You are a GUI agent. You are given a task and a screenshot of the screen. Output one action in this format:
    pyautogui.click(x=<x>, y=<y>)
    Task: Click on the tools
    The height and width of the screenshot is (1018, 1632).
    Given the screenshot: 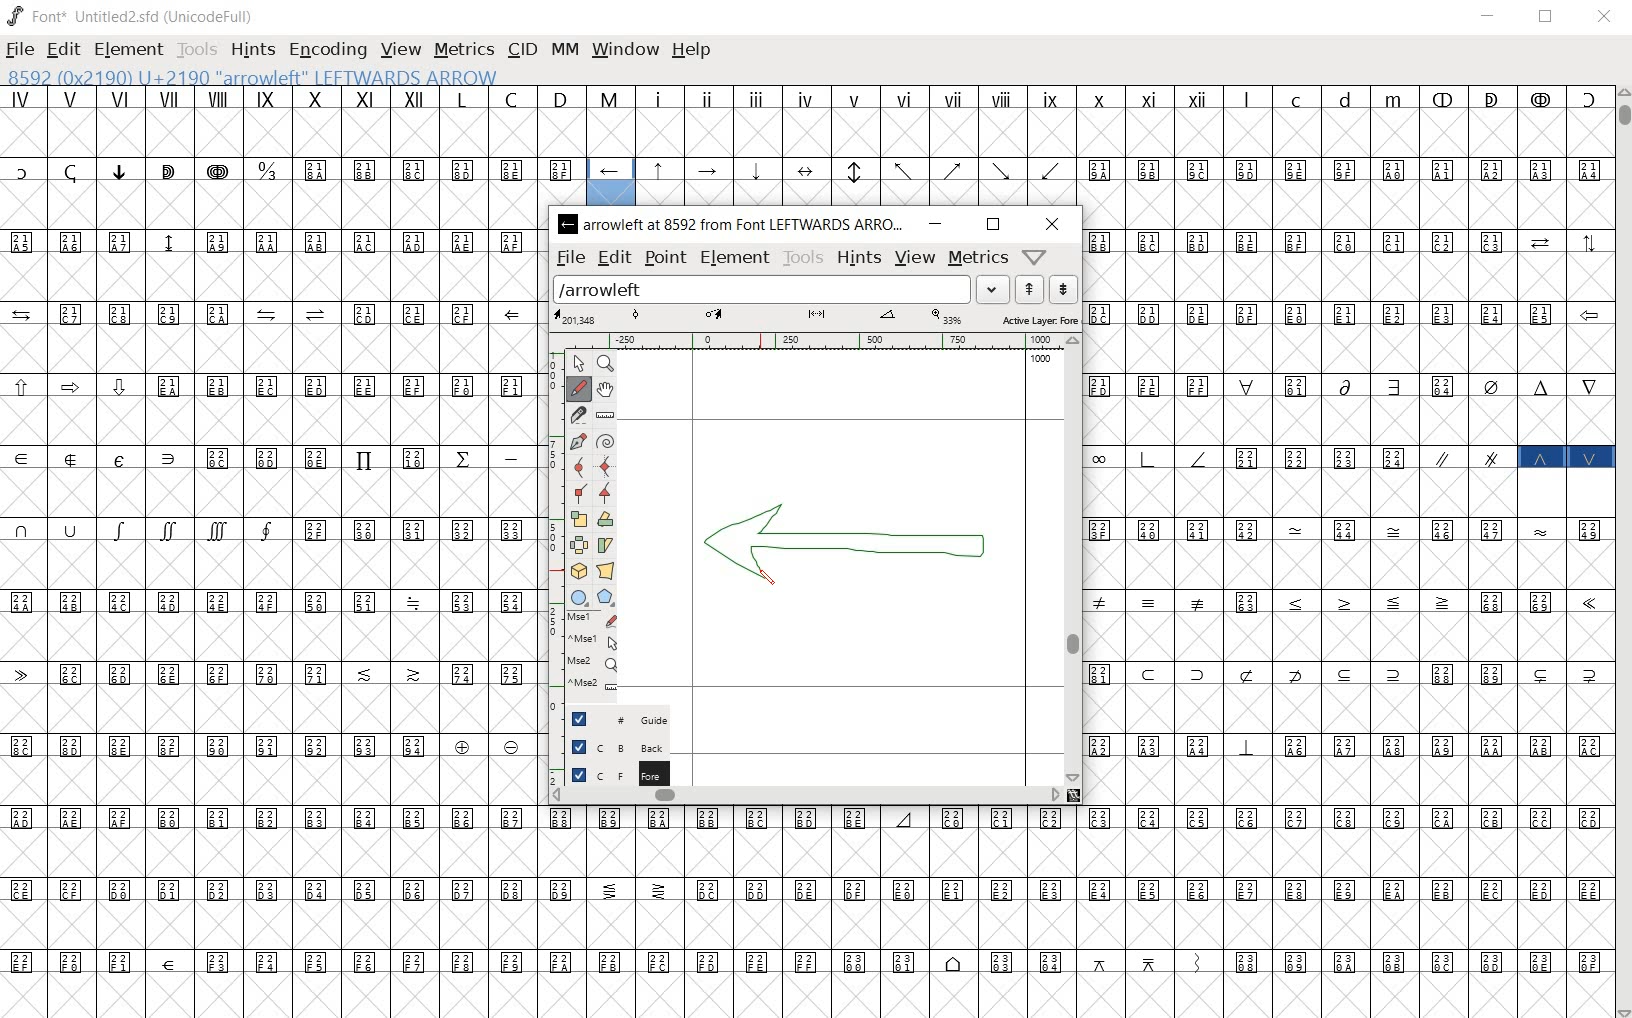 What is the action you would take?
    pyautogui.click(x=196, y=52)
    